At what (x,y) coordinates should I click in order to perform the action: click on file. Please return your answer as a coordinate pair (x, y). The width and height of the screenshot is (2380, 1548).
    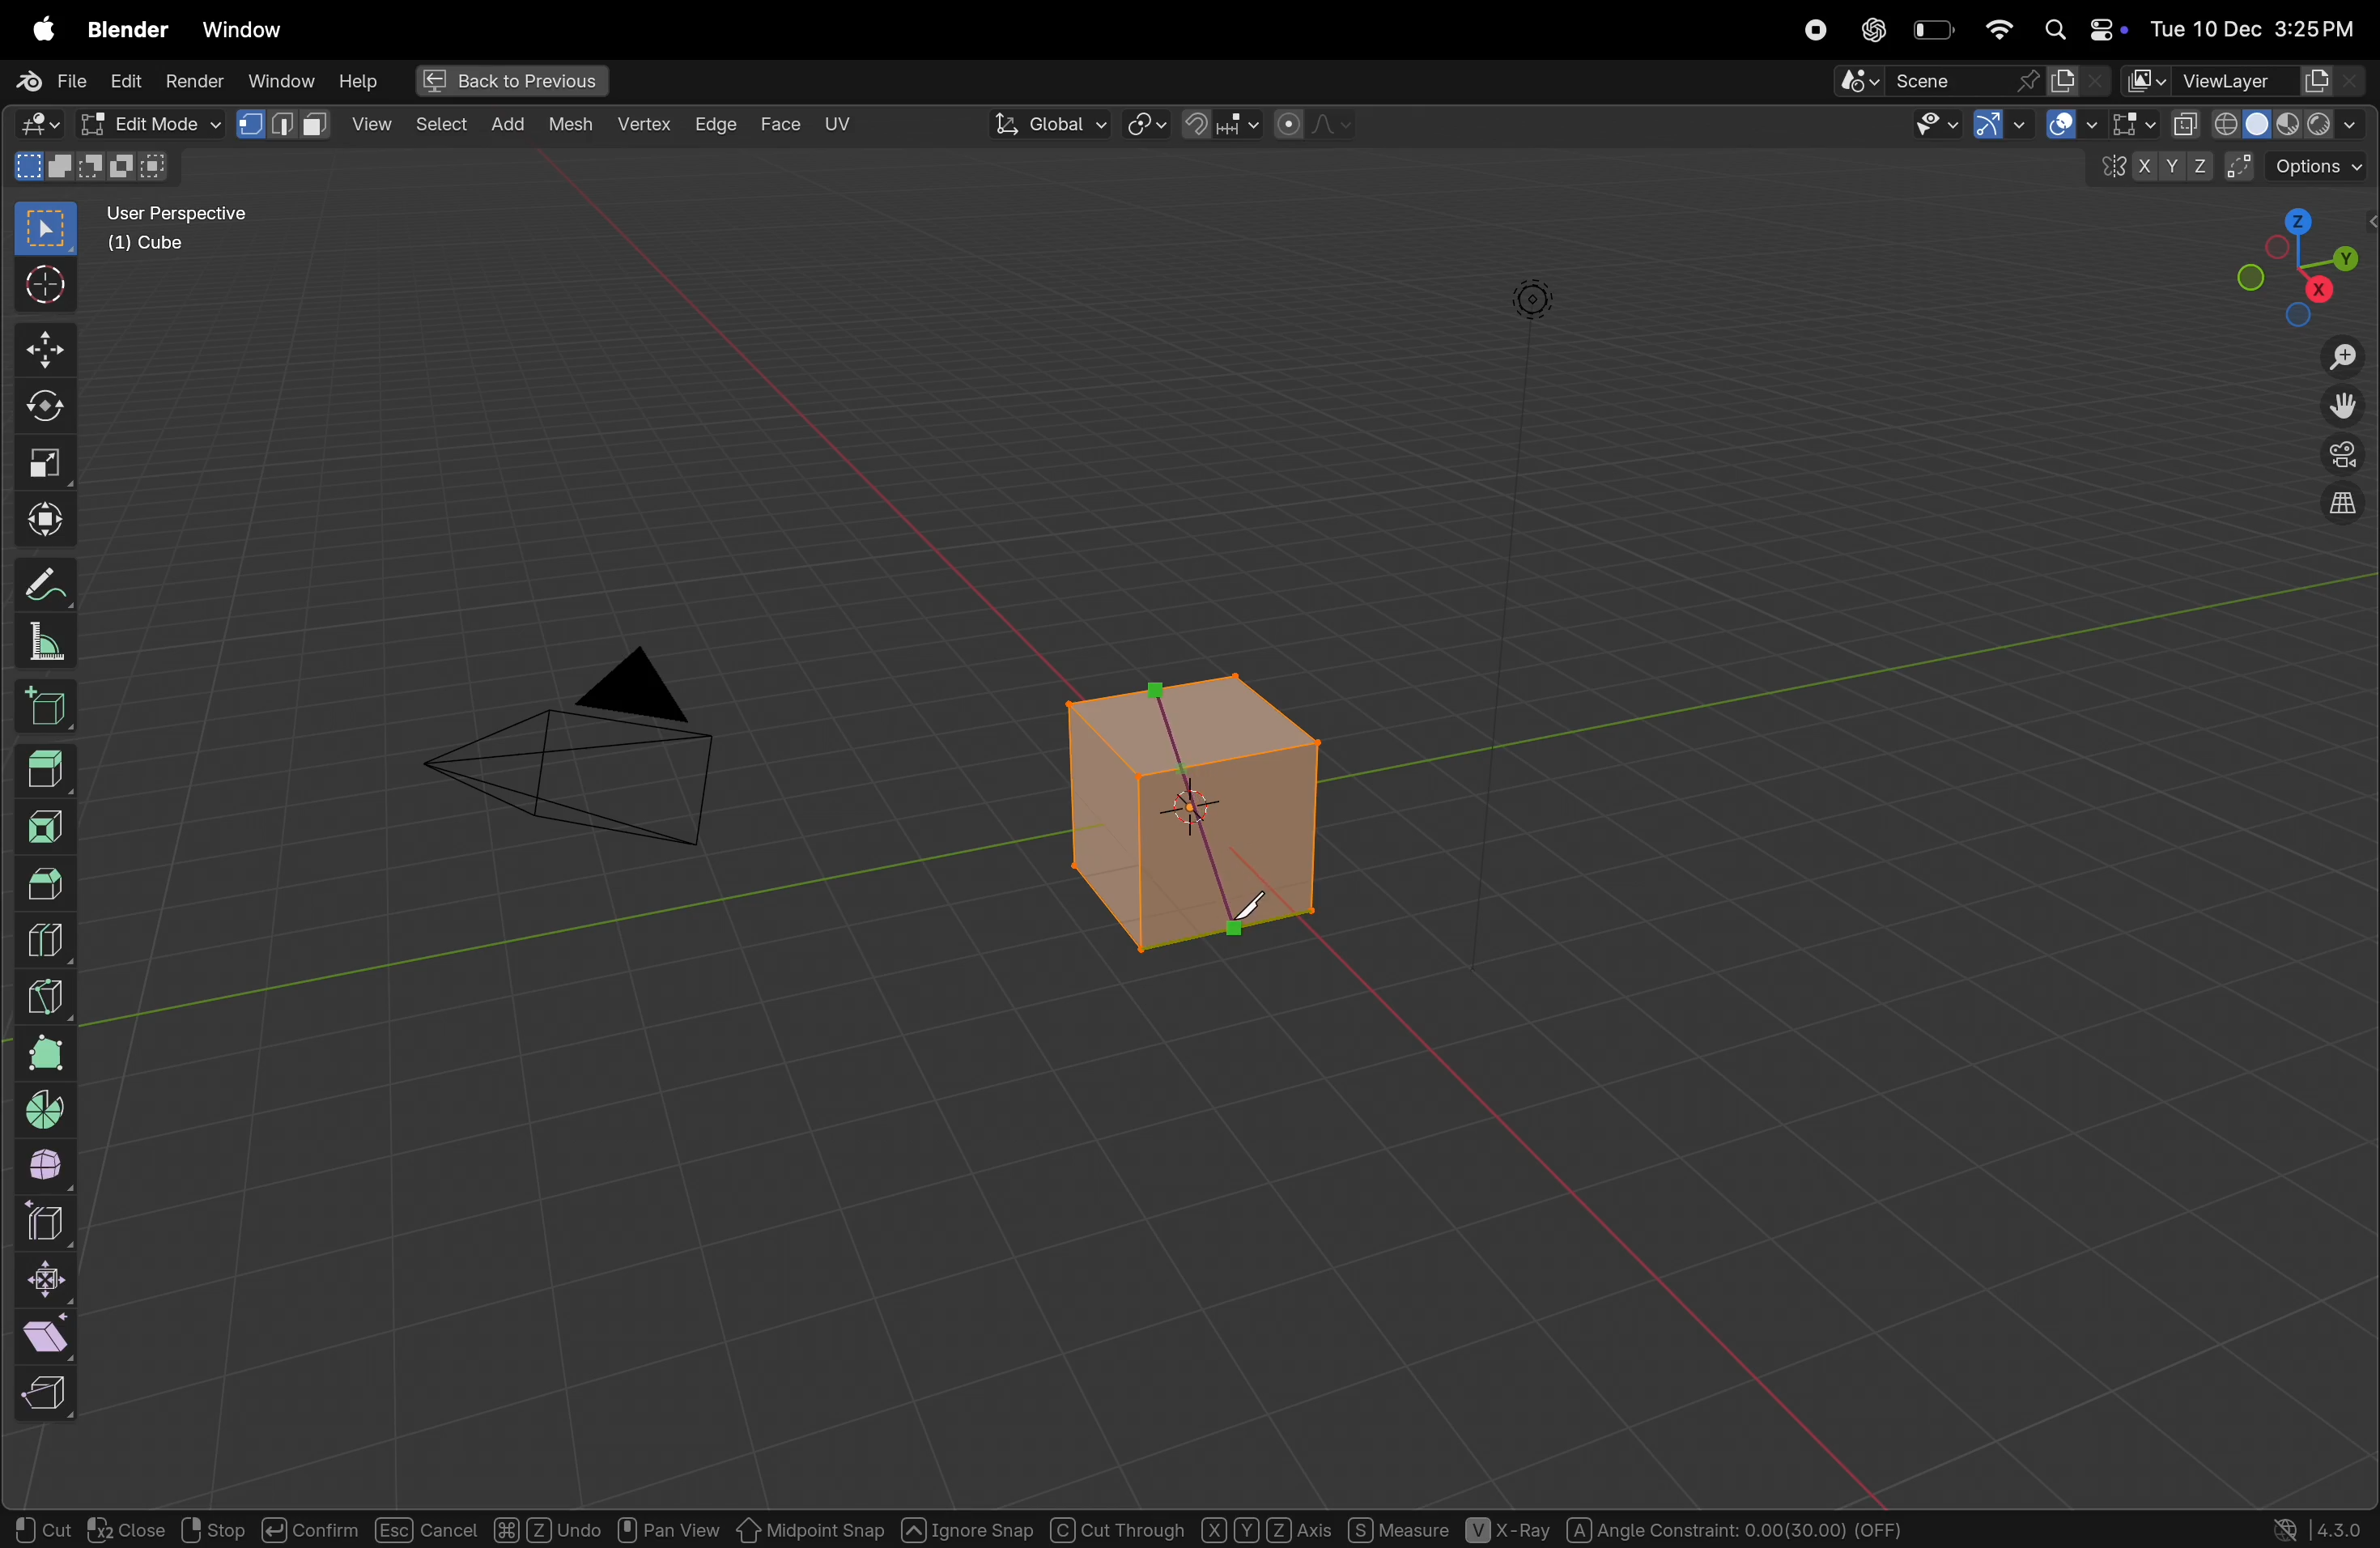
    Looking at the image, I should click on (45, 79).